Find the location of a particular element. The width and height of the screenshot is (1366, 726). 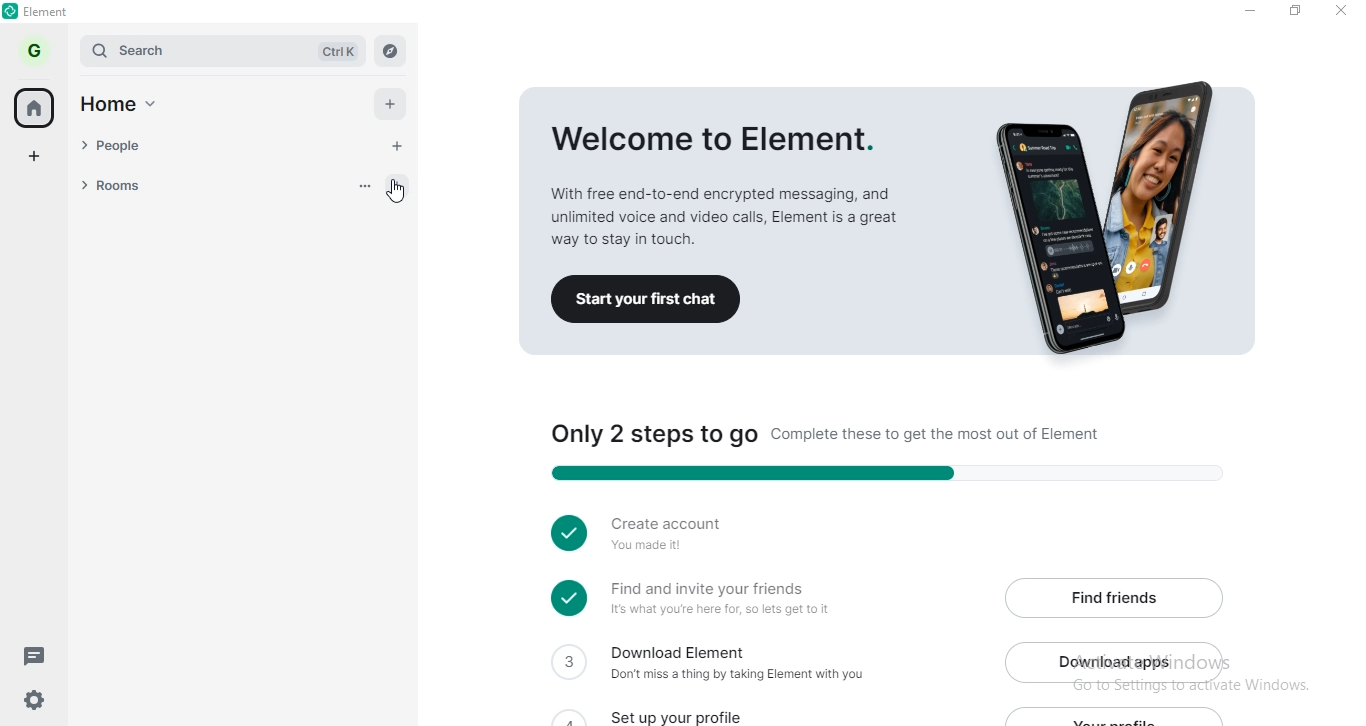

find and invite your friends is located at coordinates (715, 600).